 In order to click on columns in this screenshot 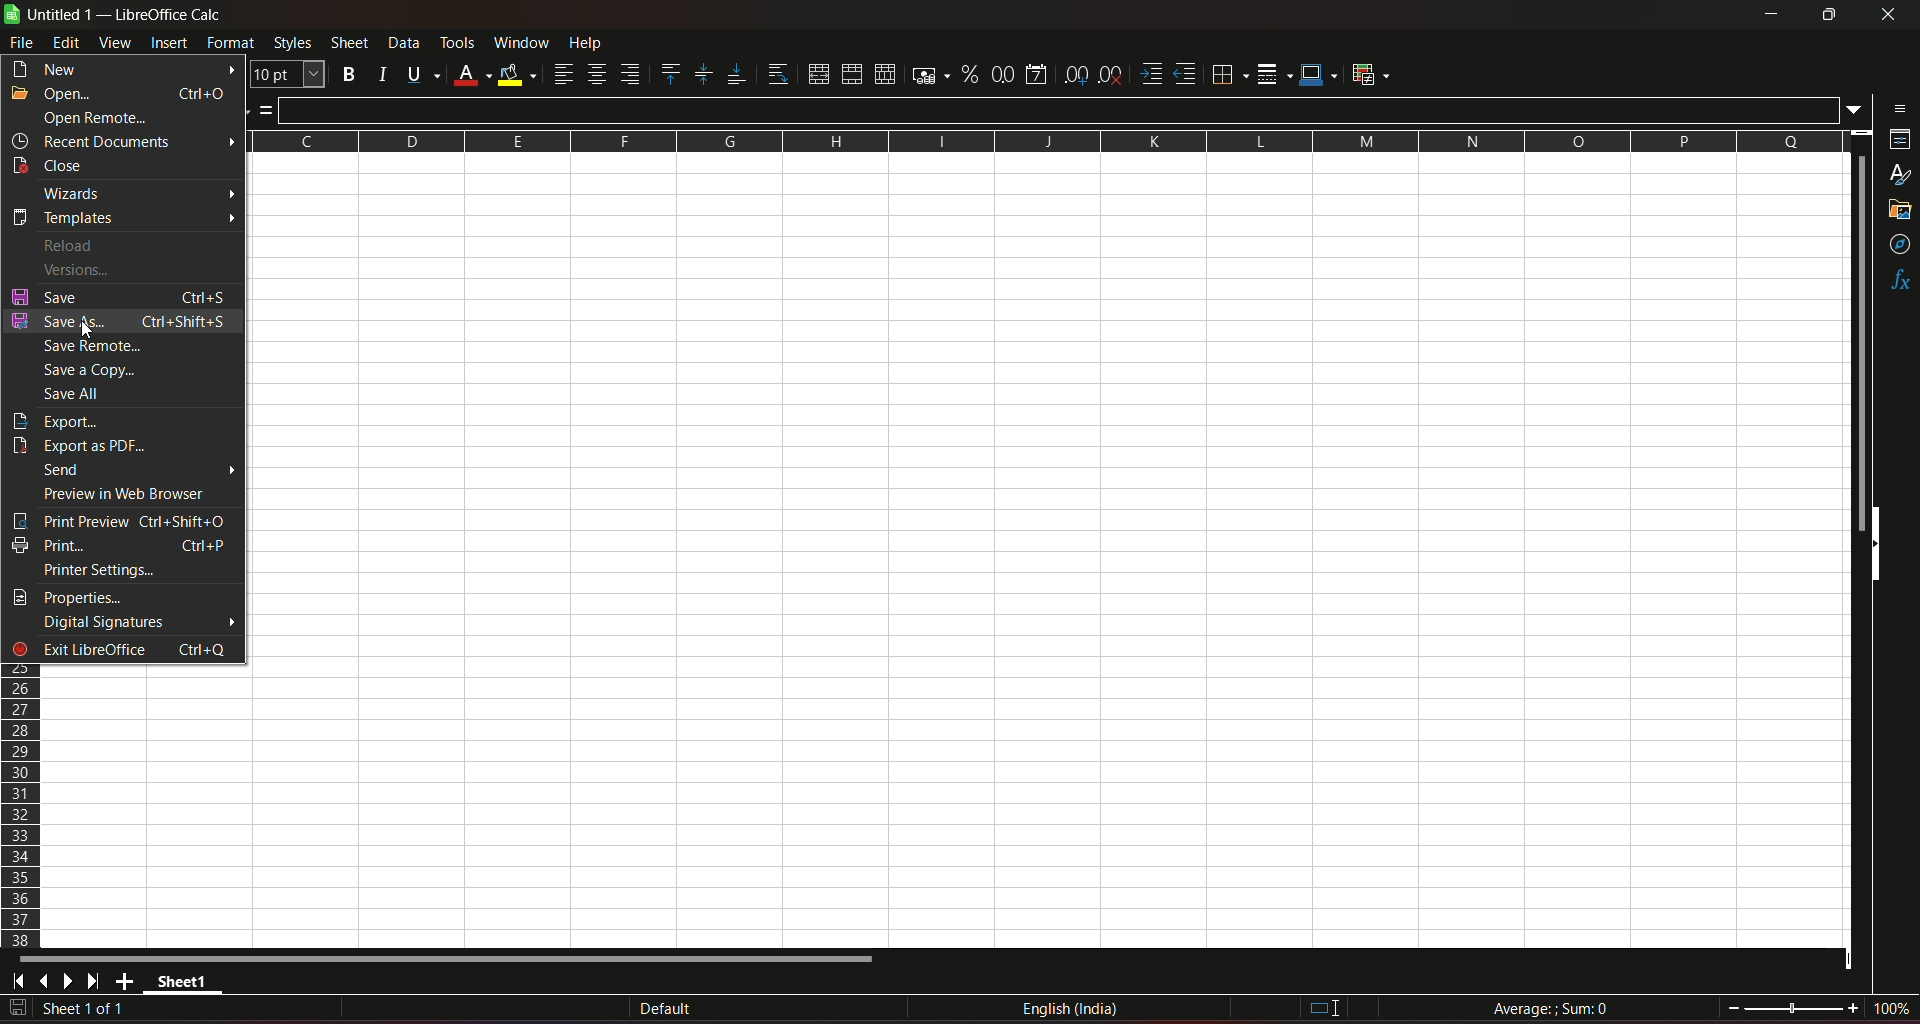, I will do `click(1049, 142)`.